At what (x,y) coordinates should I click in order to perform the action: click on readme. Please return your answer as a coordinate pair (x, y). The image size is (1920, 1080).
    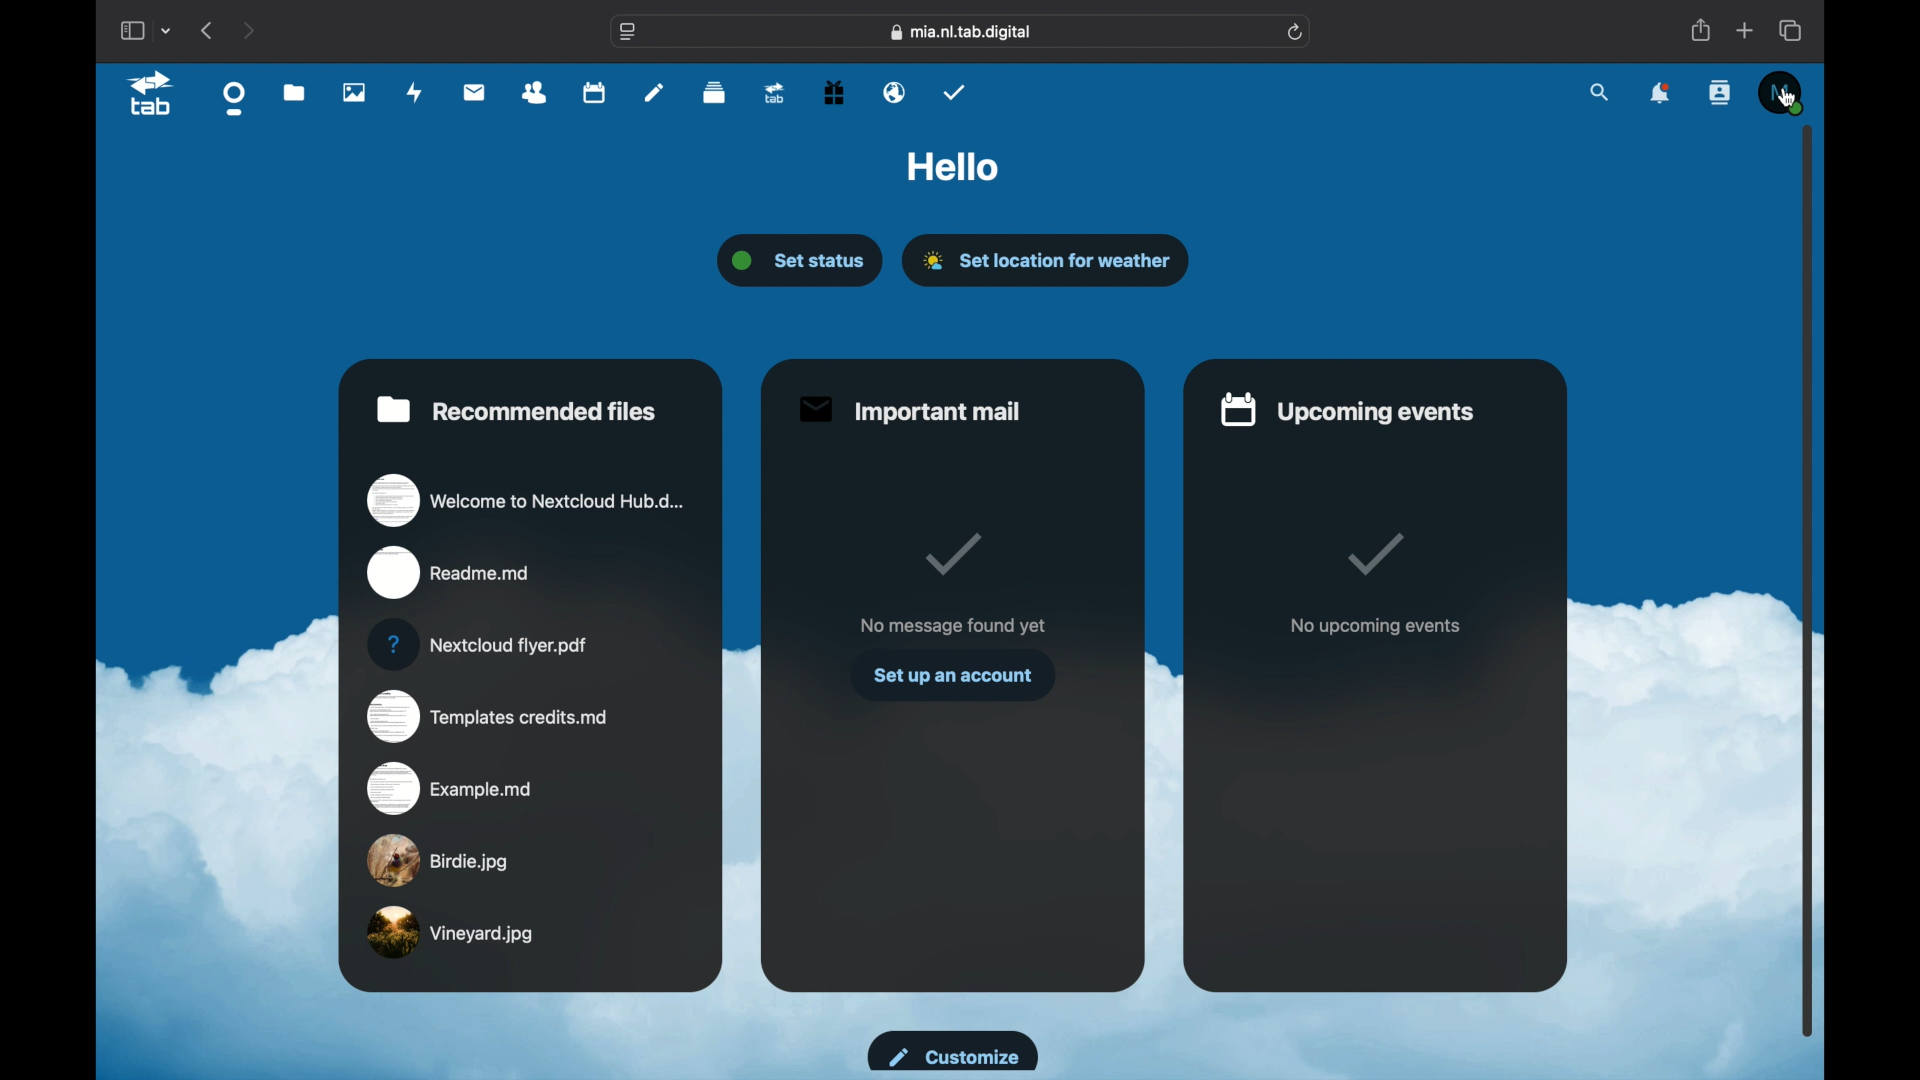
    Looking at the image, I should click on (450, 573).